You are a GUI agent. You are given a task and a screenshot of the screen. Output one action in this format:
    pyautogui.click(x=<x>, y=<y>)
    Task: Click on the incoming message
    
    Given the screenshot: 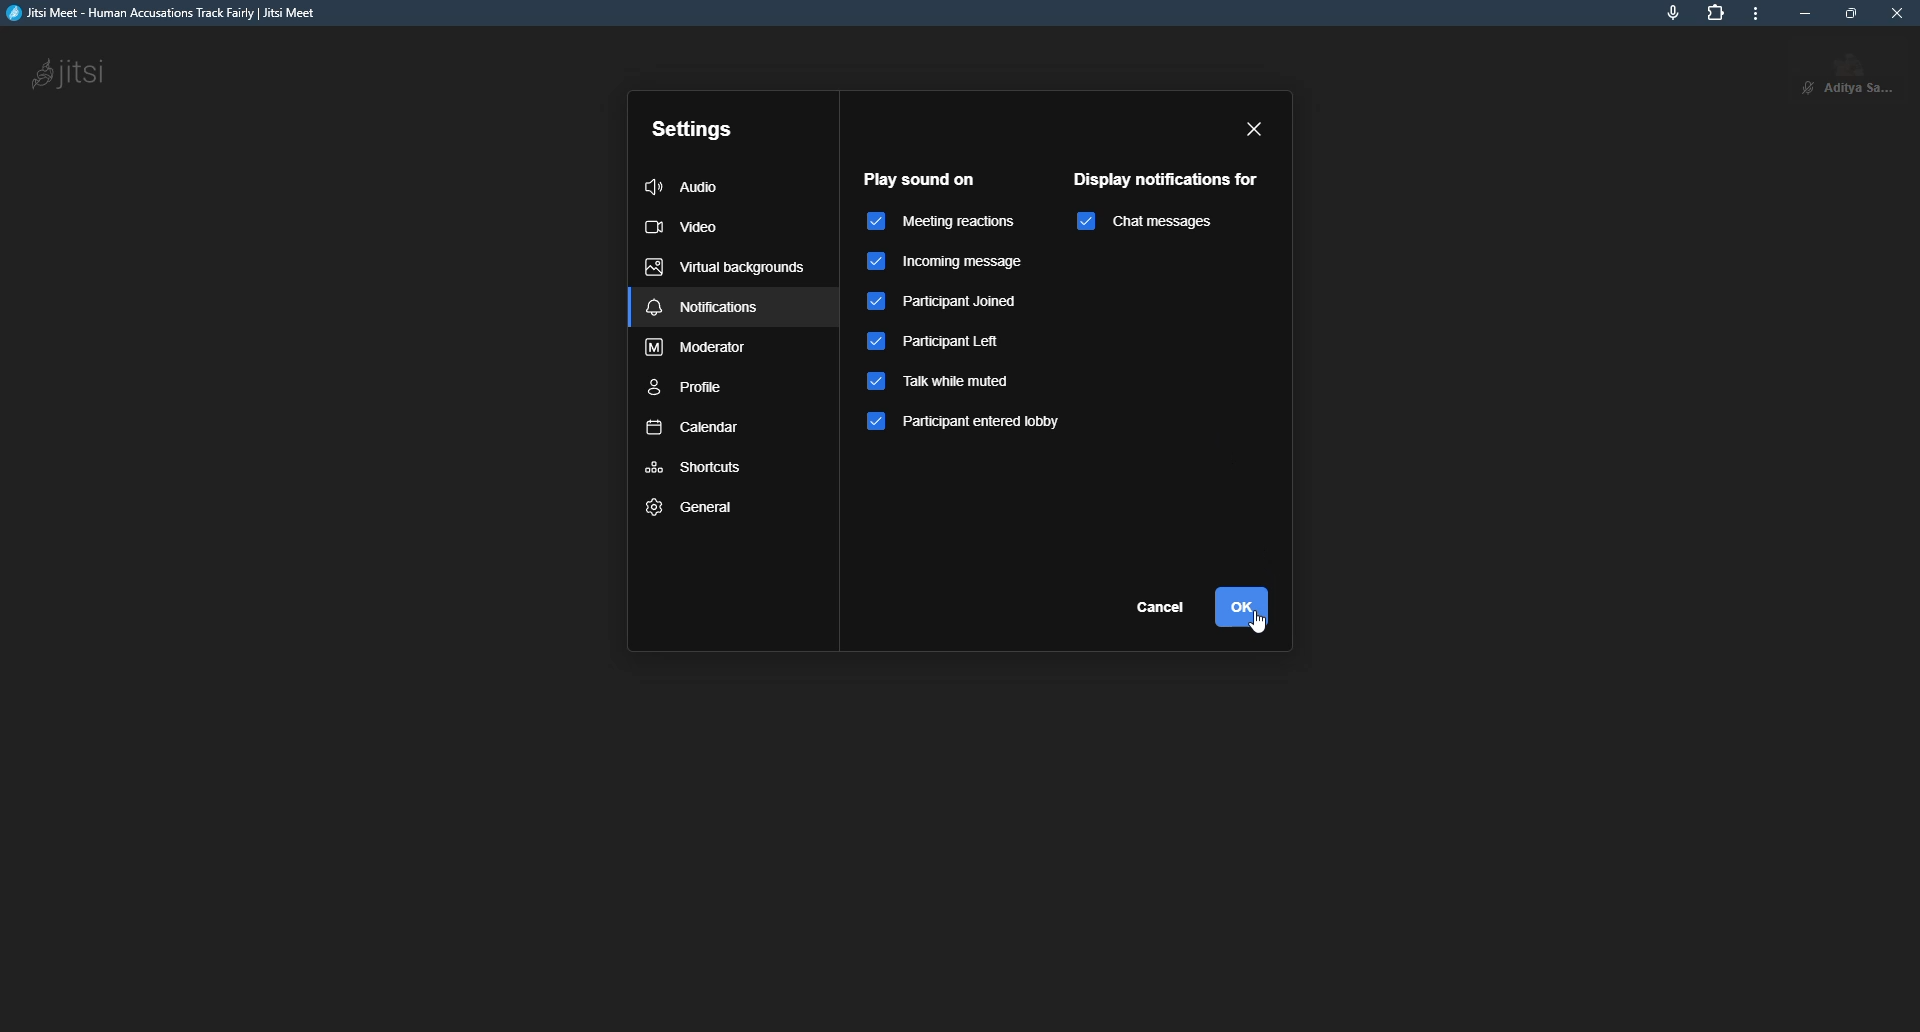 What is the action you would take?
    pyautogui.click(x=957, y=262)
    